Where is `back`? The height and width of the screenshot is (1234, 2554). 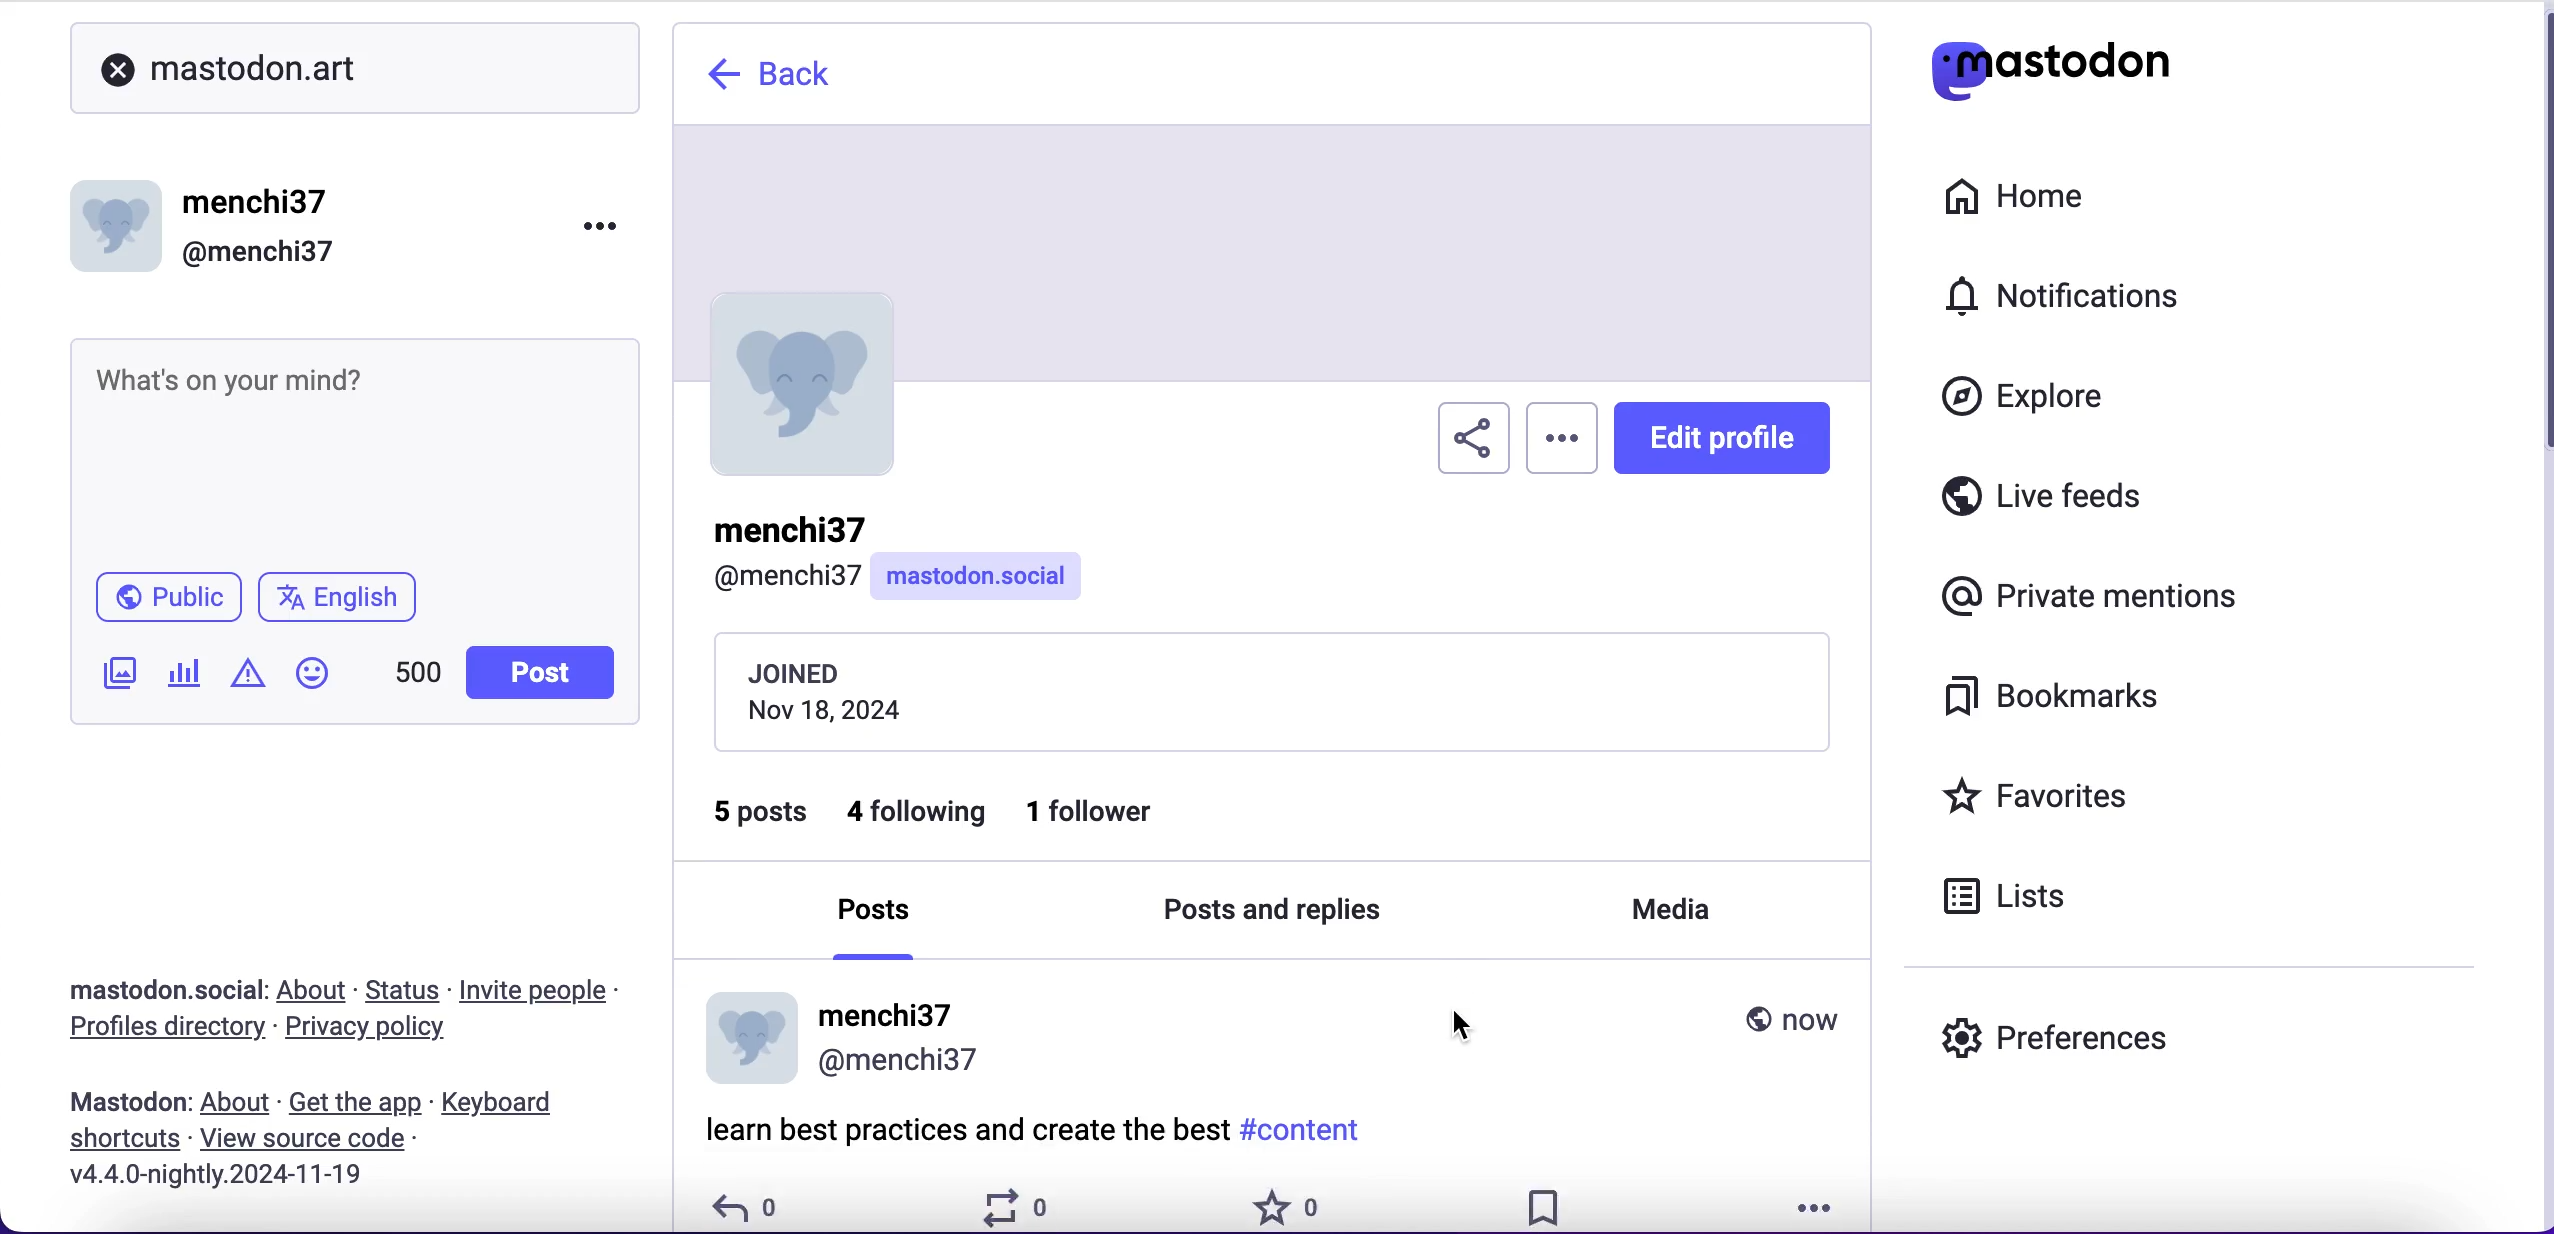
back is located at coordinates (787, 78).